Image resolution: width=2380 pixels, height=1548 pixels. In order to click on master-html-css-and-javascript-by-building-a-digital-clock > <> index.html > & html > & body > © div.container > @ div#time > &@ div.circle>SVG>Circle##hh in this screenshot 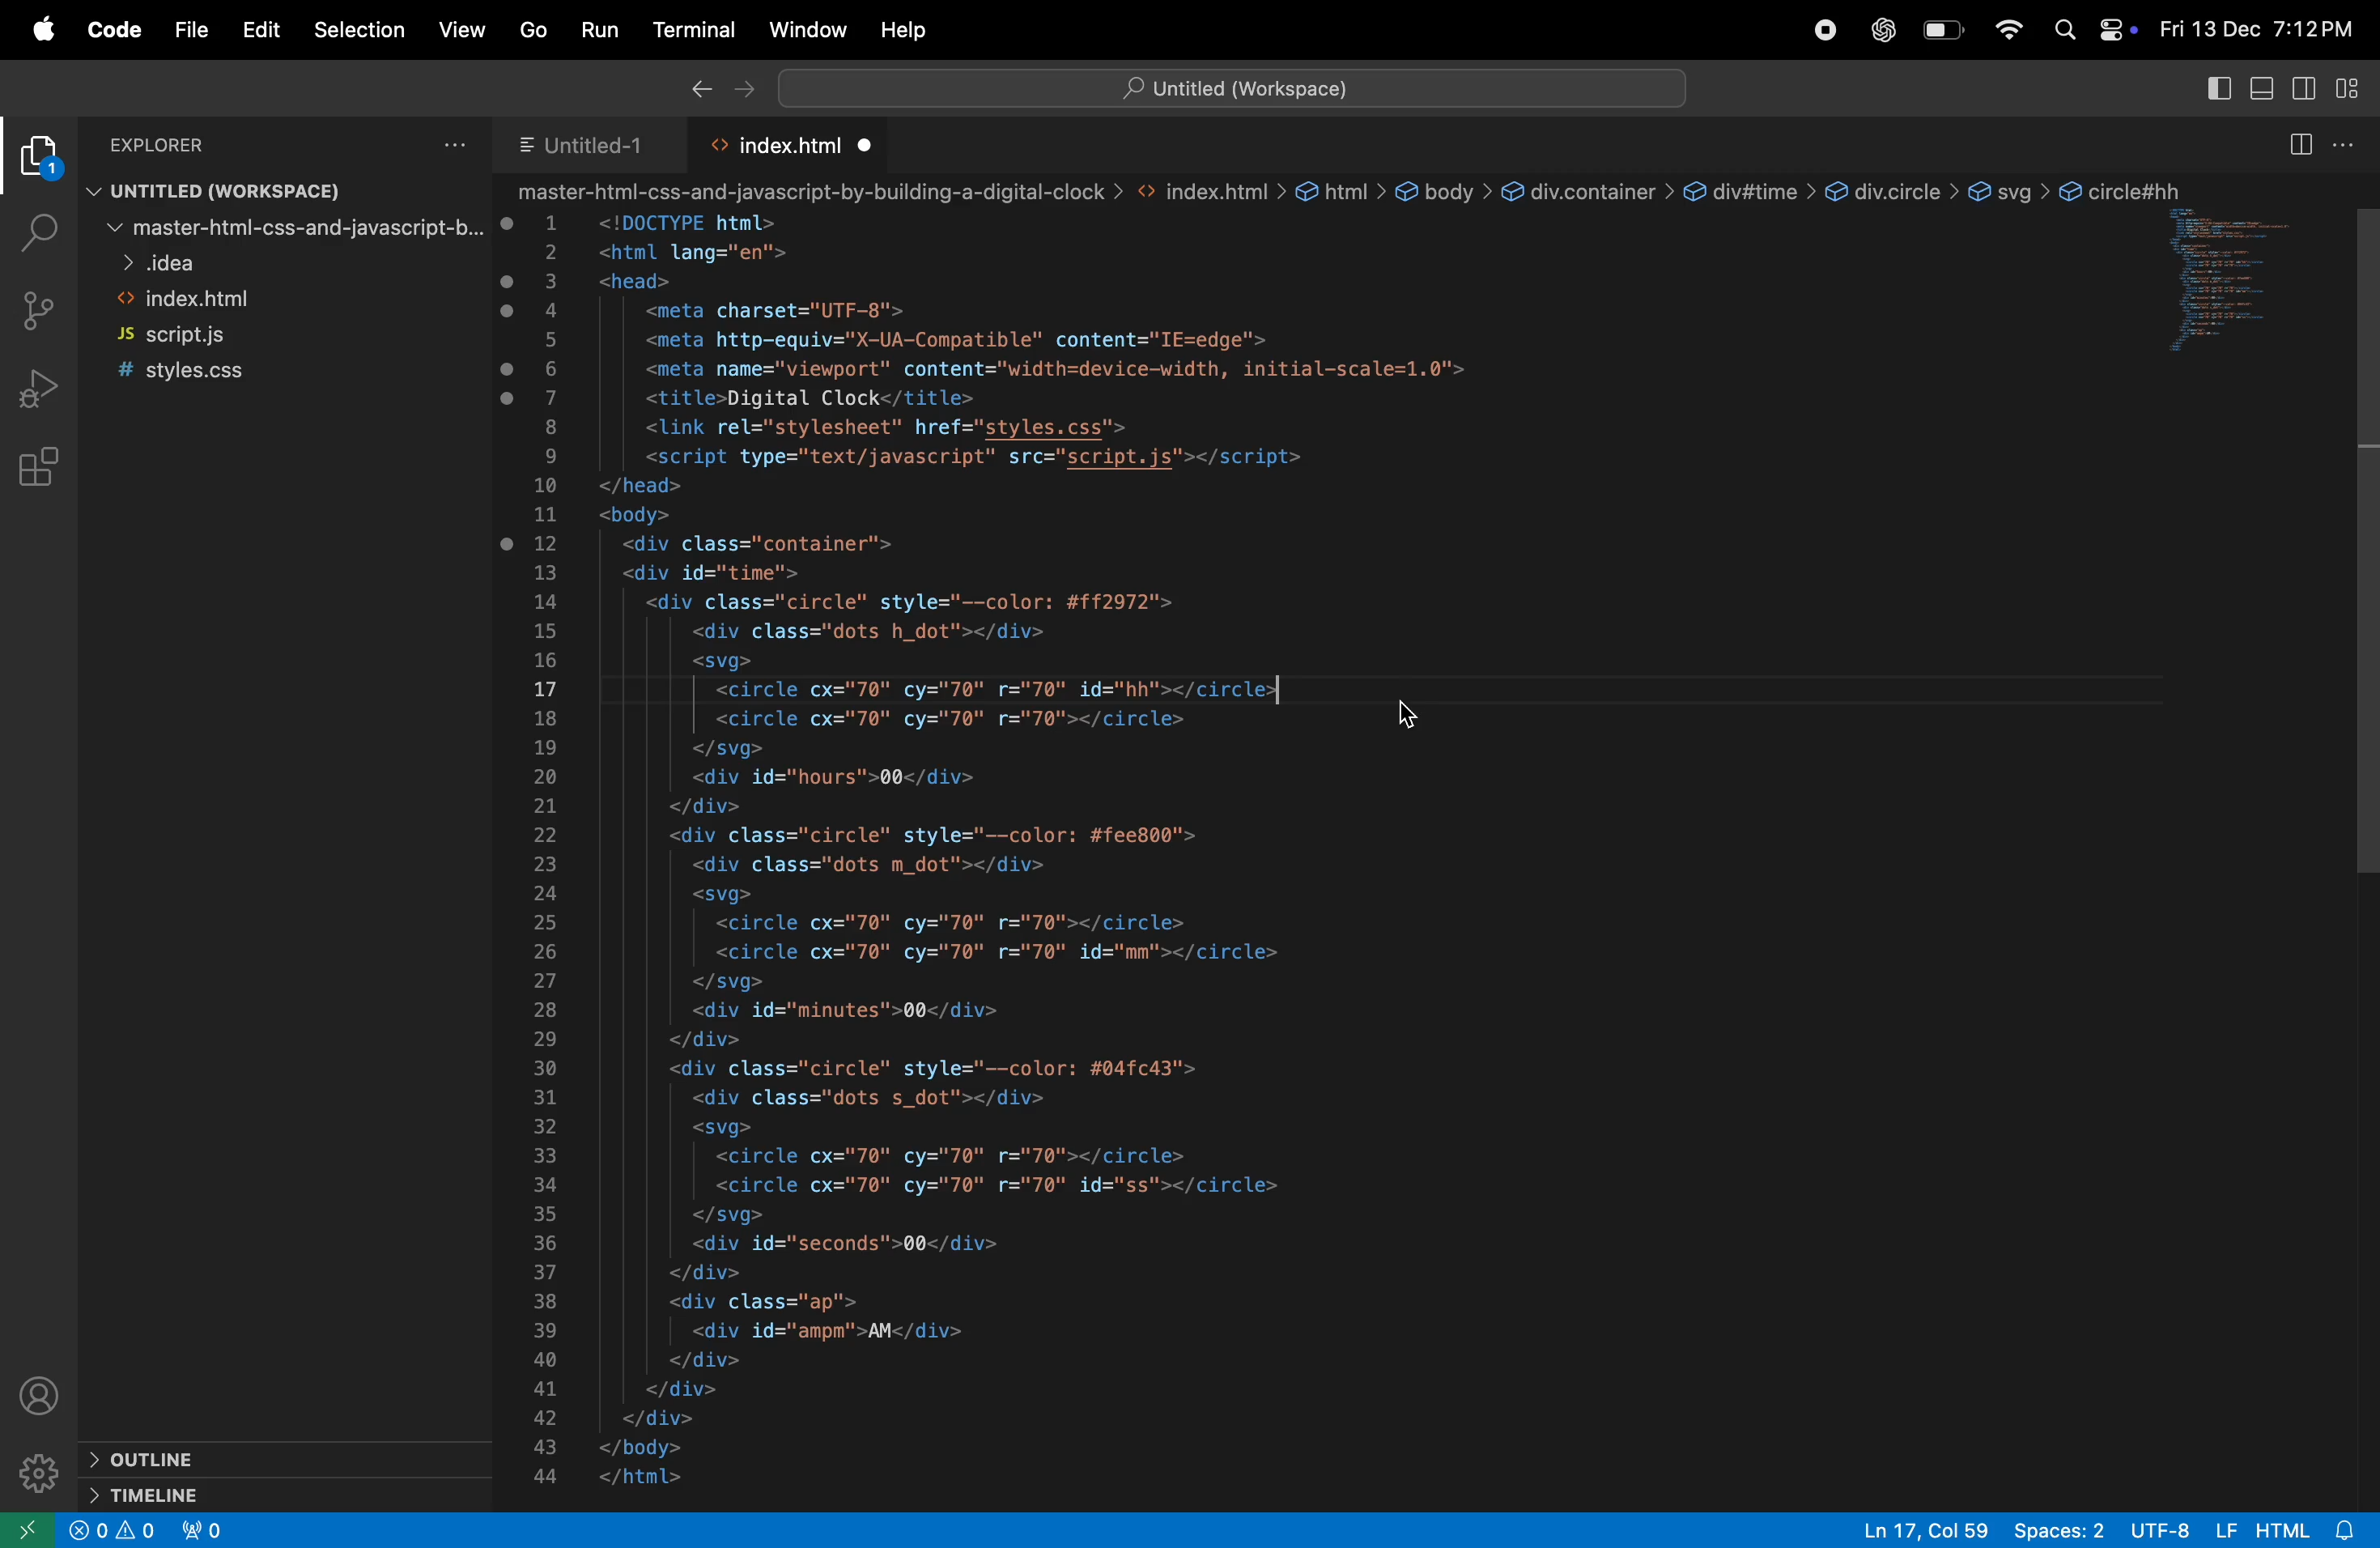, I will do `click(1347, 191)`.